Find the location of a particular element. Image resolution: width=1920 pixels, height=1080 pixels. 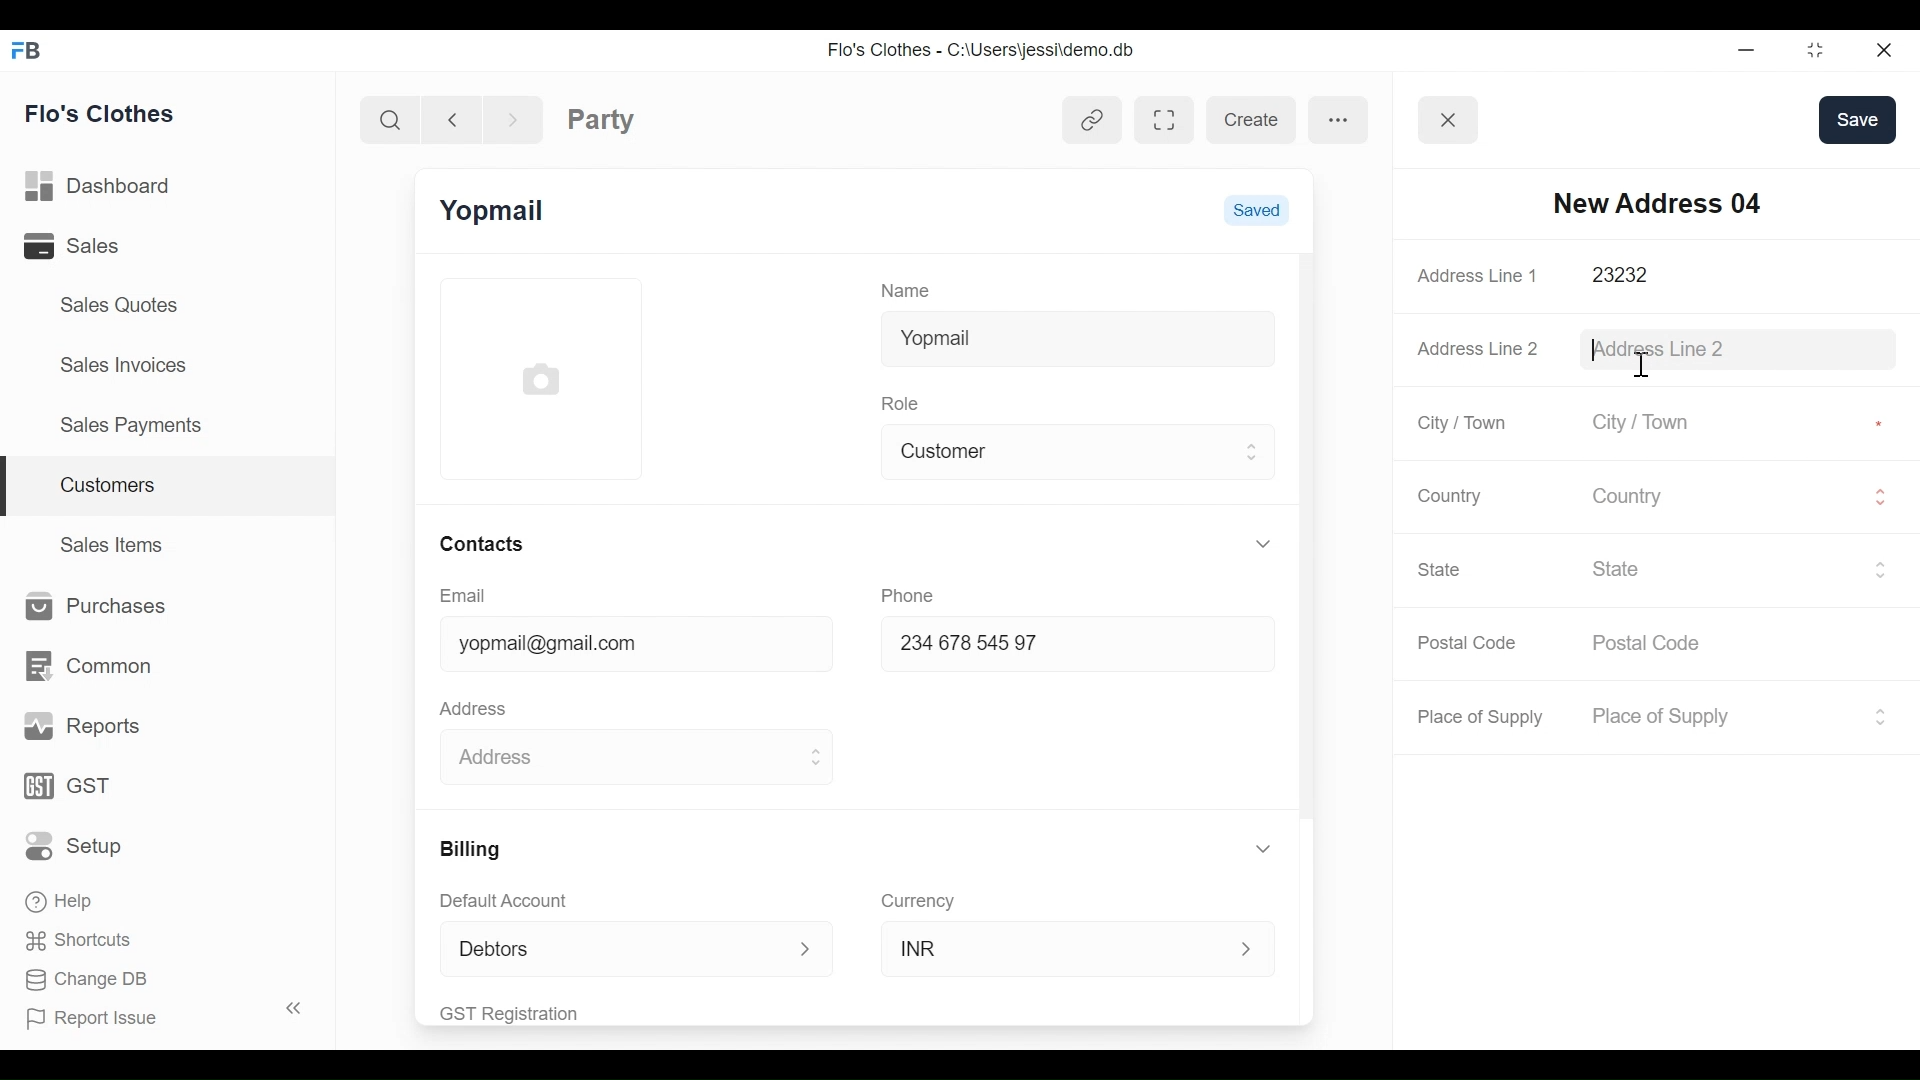

Role is located at coordinates (904, 401).